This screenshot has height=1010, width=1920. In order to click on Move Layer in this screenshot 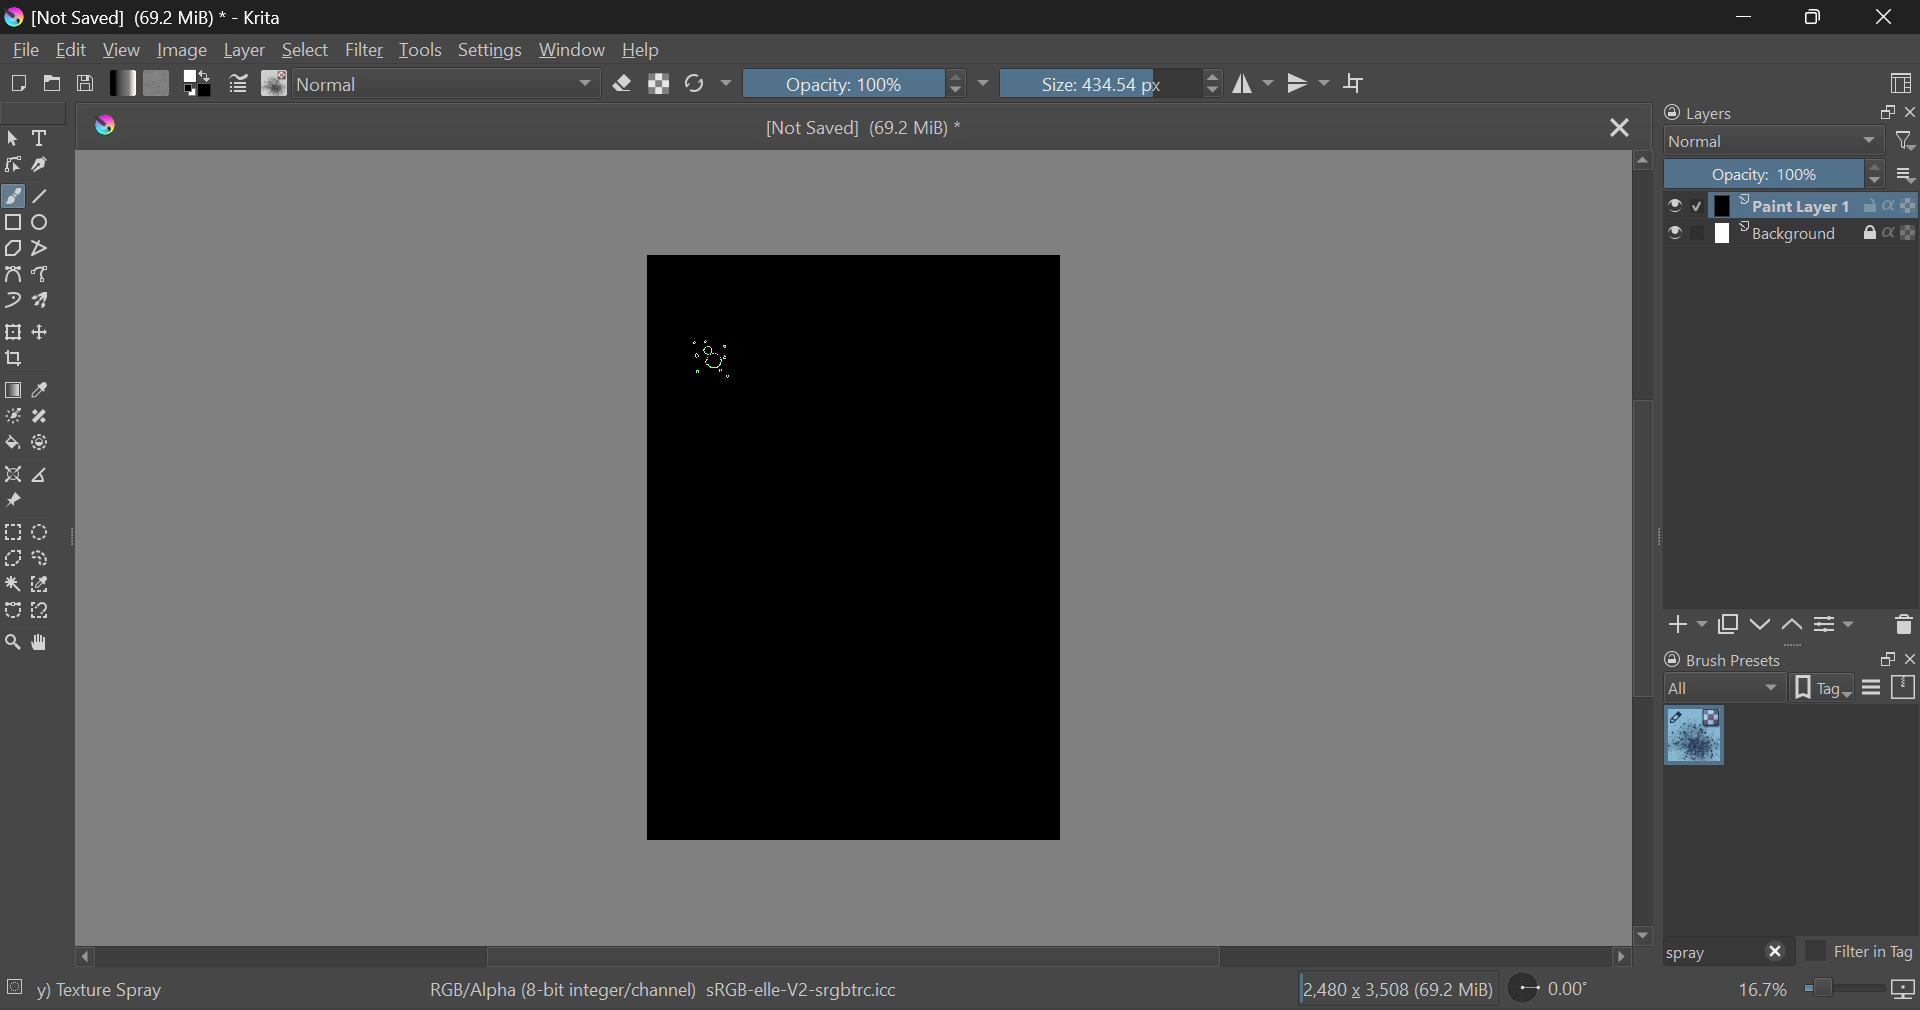, I will do `click(41, 331)`.